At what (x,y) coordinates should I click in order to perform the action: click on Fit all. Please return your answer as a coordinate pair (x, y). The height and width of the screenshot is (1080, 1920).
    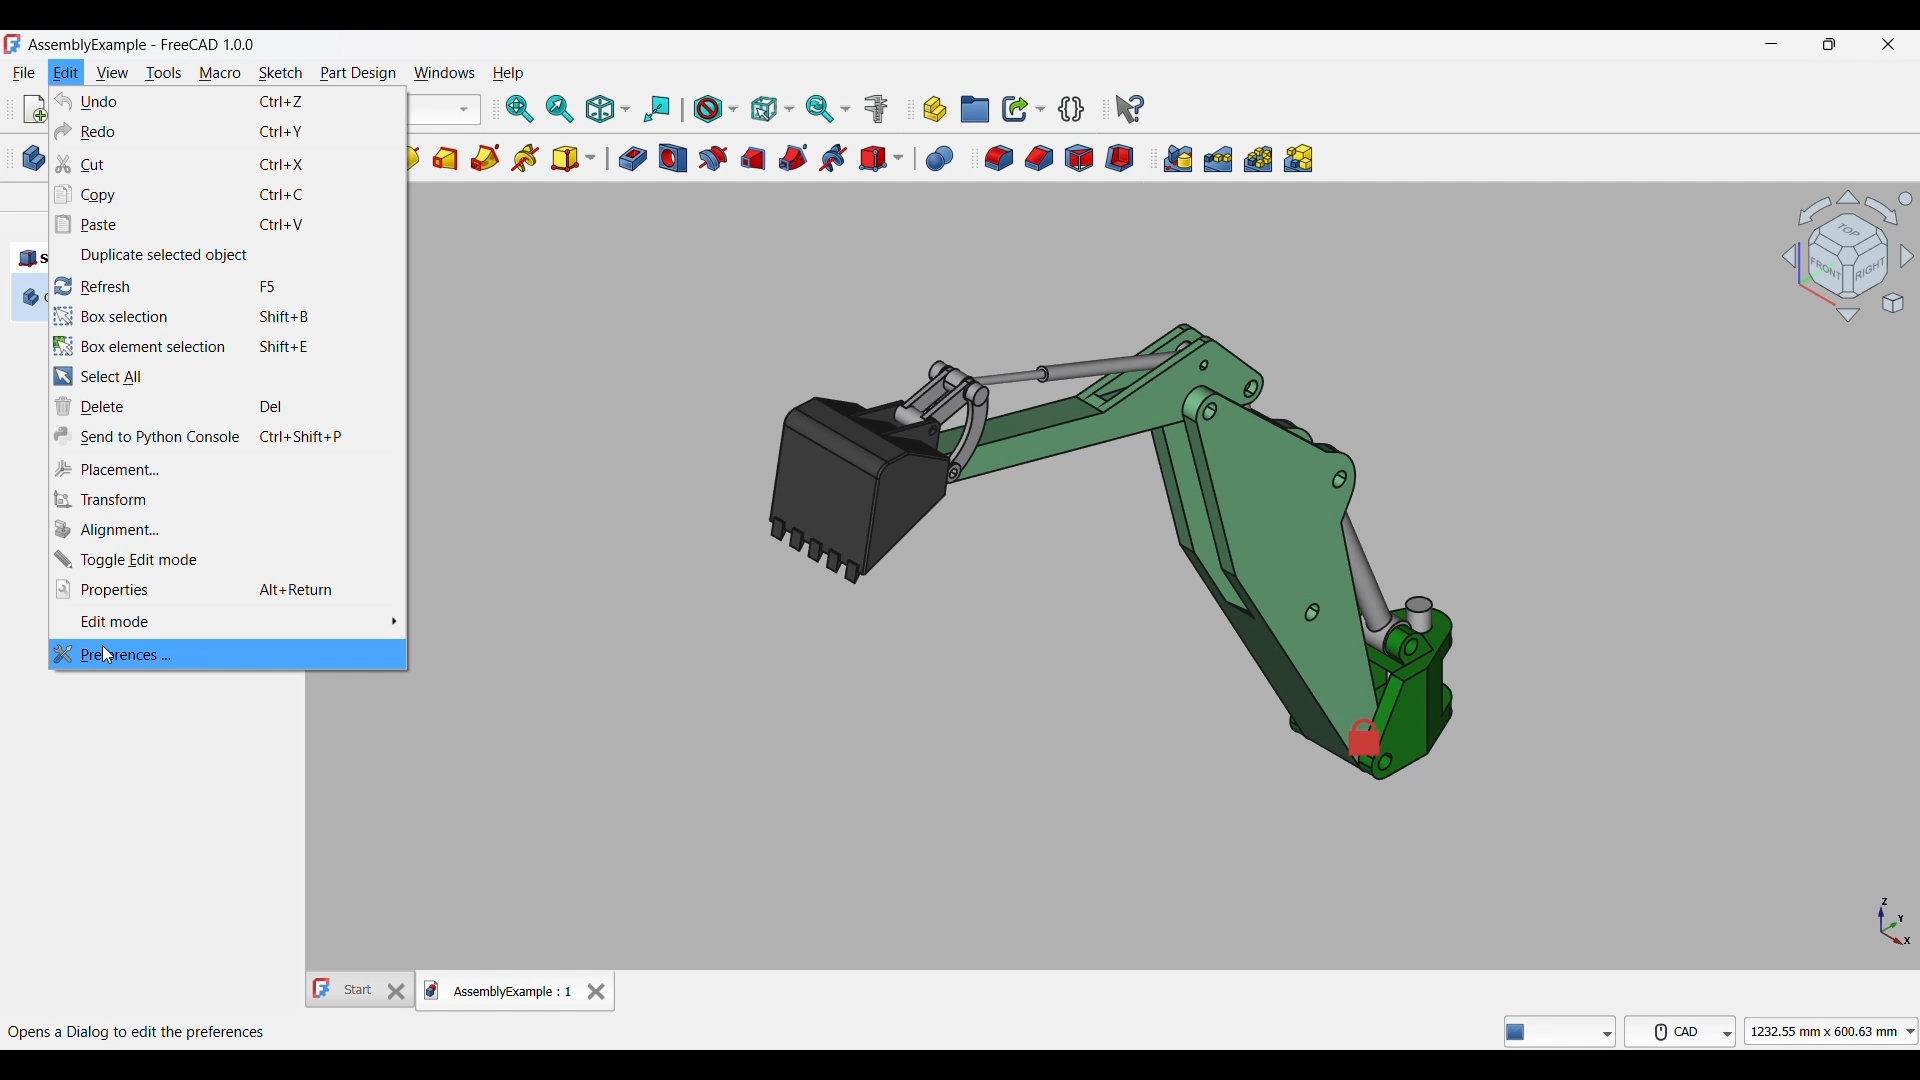
    Looking at the image, I should click on (520, 110).